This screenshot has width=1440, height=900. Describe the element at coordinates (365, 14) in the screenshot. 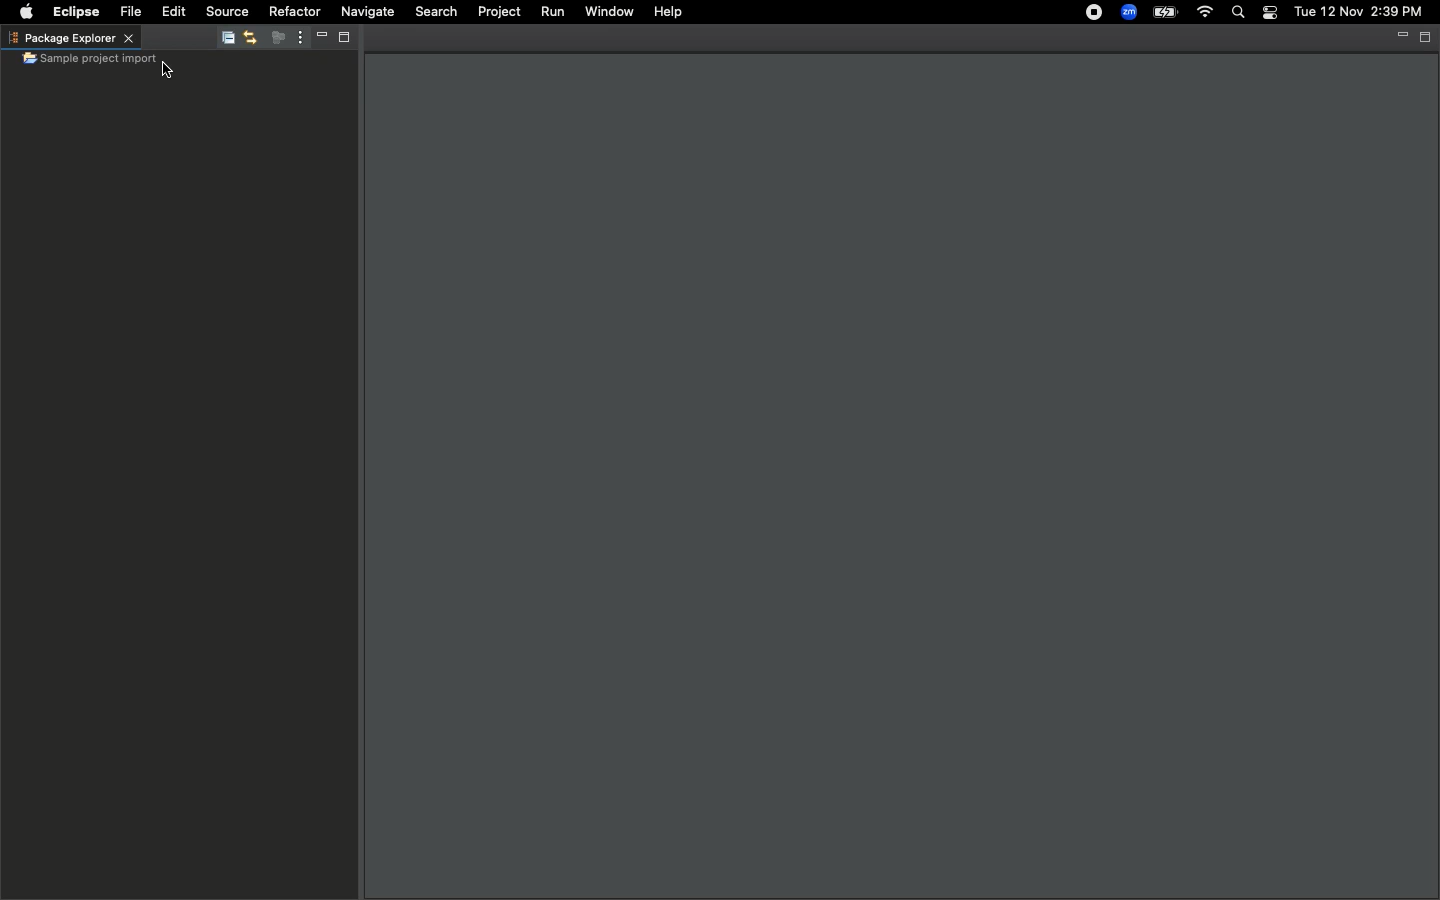

I see `Navigate` at that location.